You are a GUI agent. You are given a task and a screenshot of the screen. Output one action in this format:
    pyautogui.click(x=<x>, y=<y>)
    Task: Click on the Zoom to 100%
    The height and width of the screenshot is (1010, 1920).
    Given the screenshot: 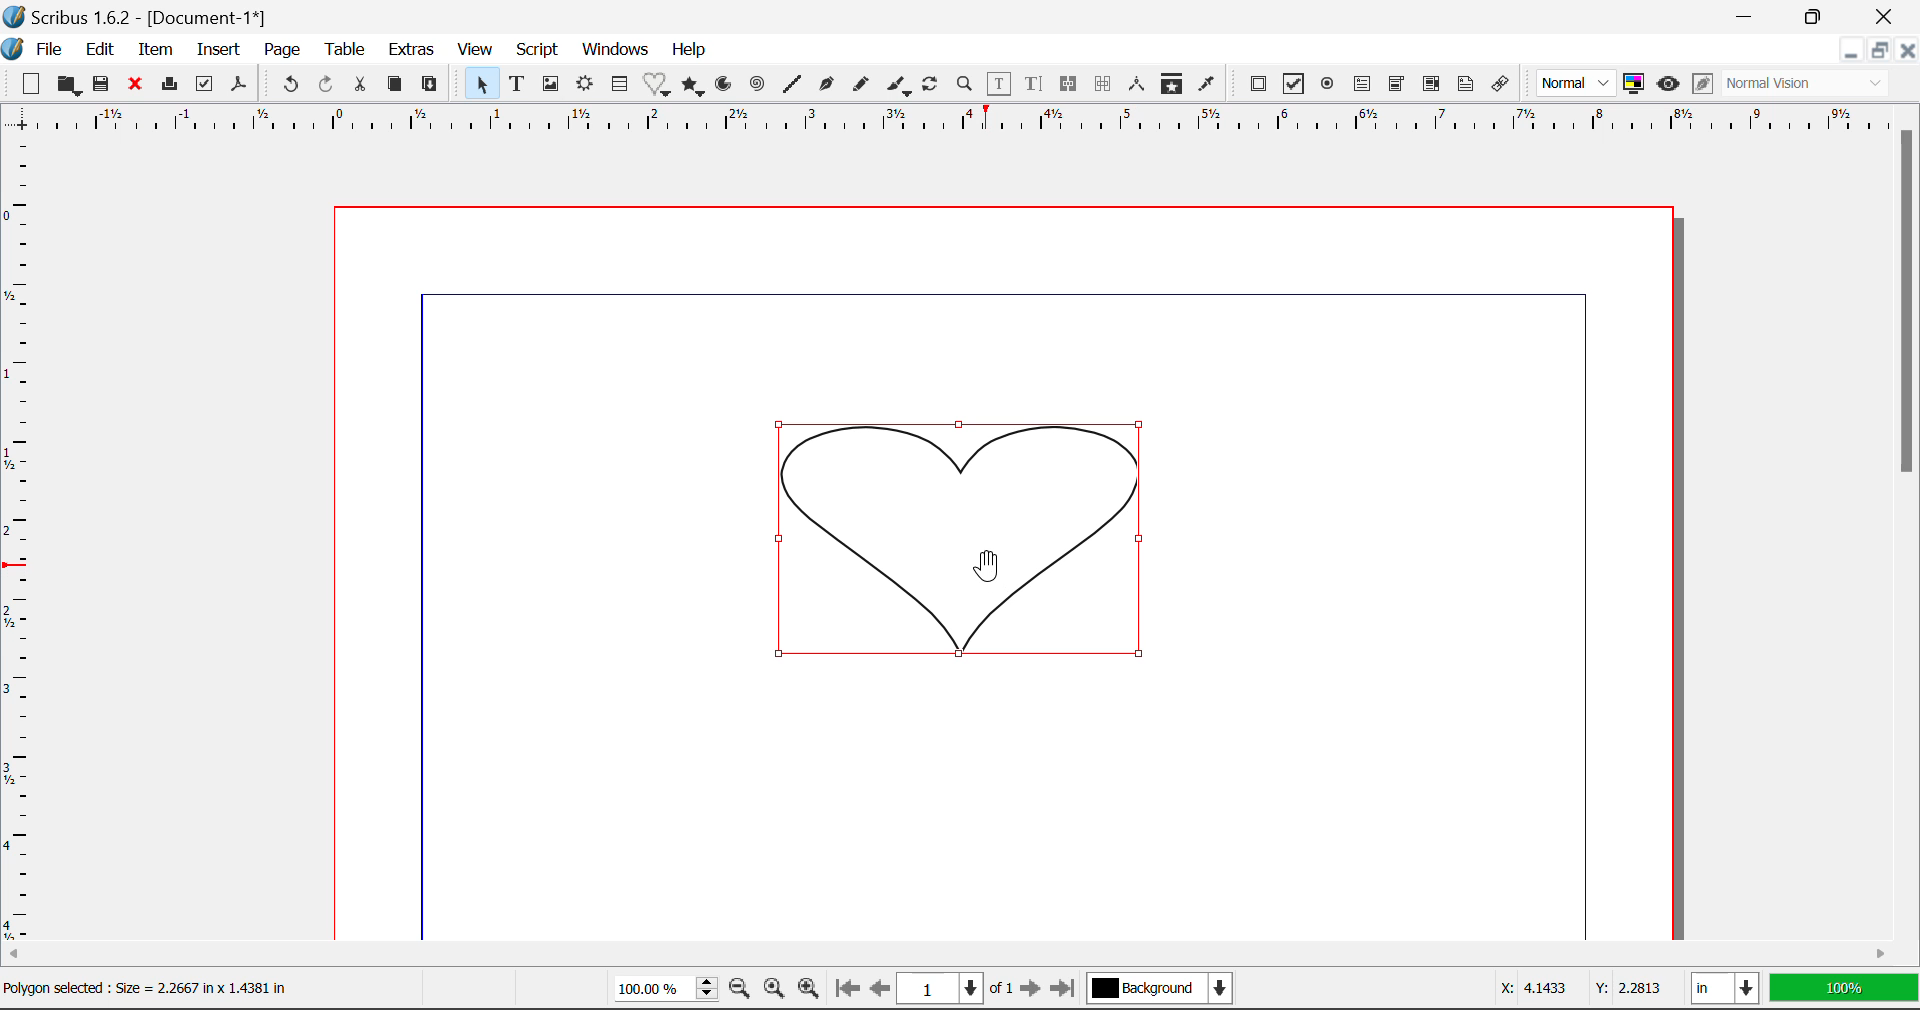 What is the action you would take?
    pyautogui.click(x=772, y=991)
    